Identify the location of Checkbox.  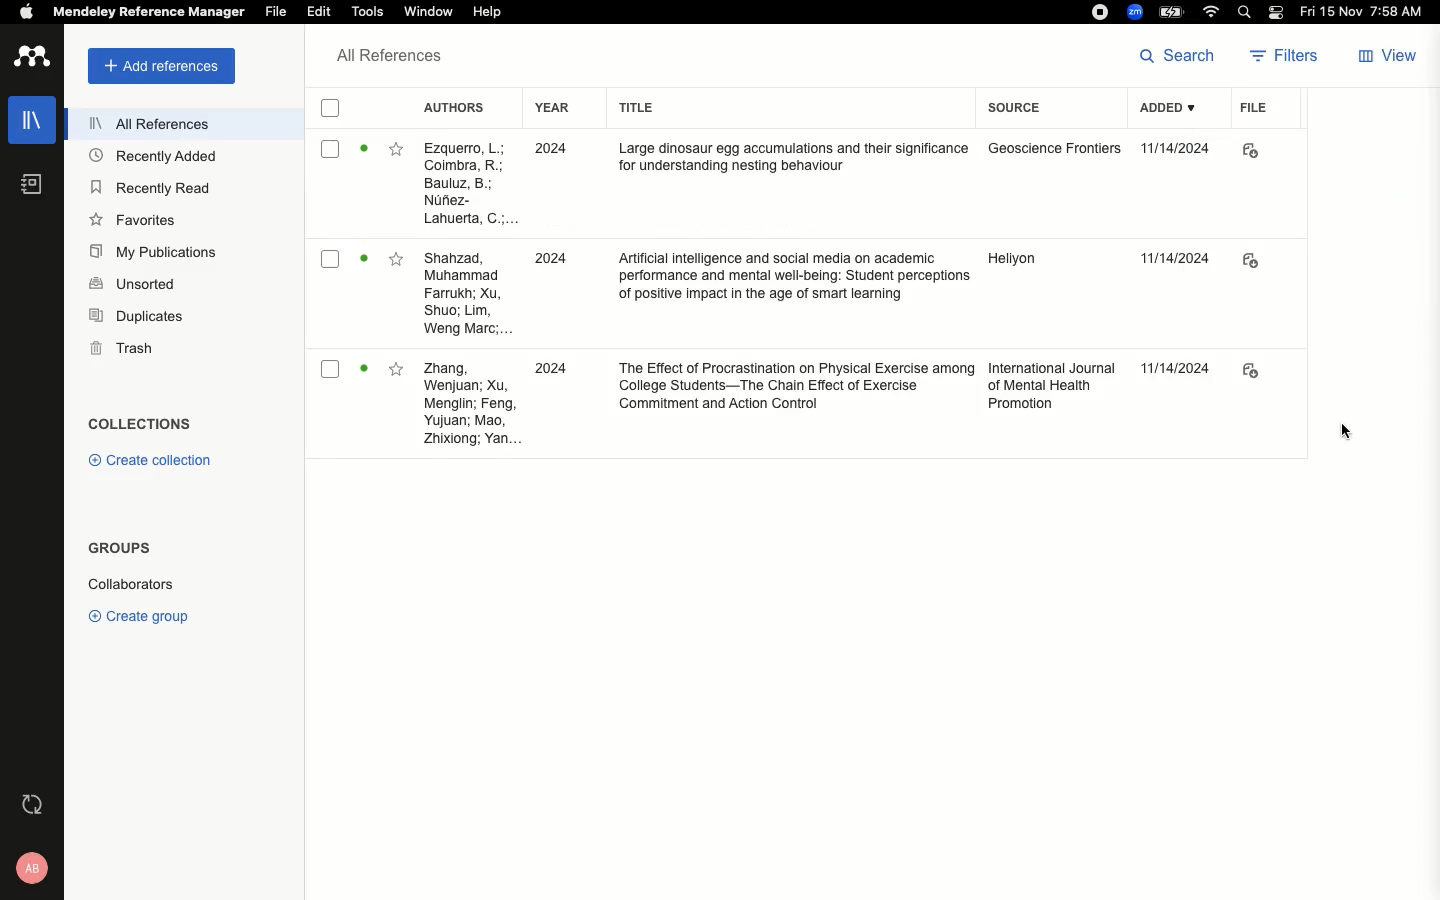
(331, 148).